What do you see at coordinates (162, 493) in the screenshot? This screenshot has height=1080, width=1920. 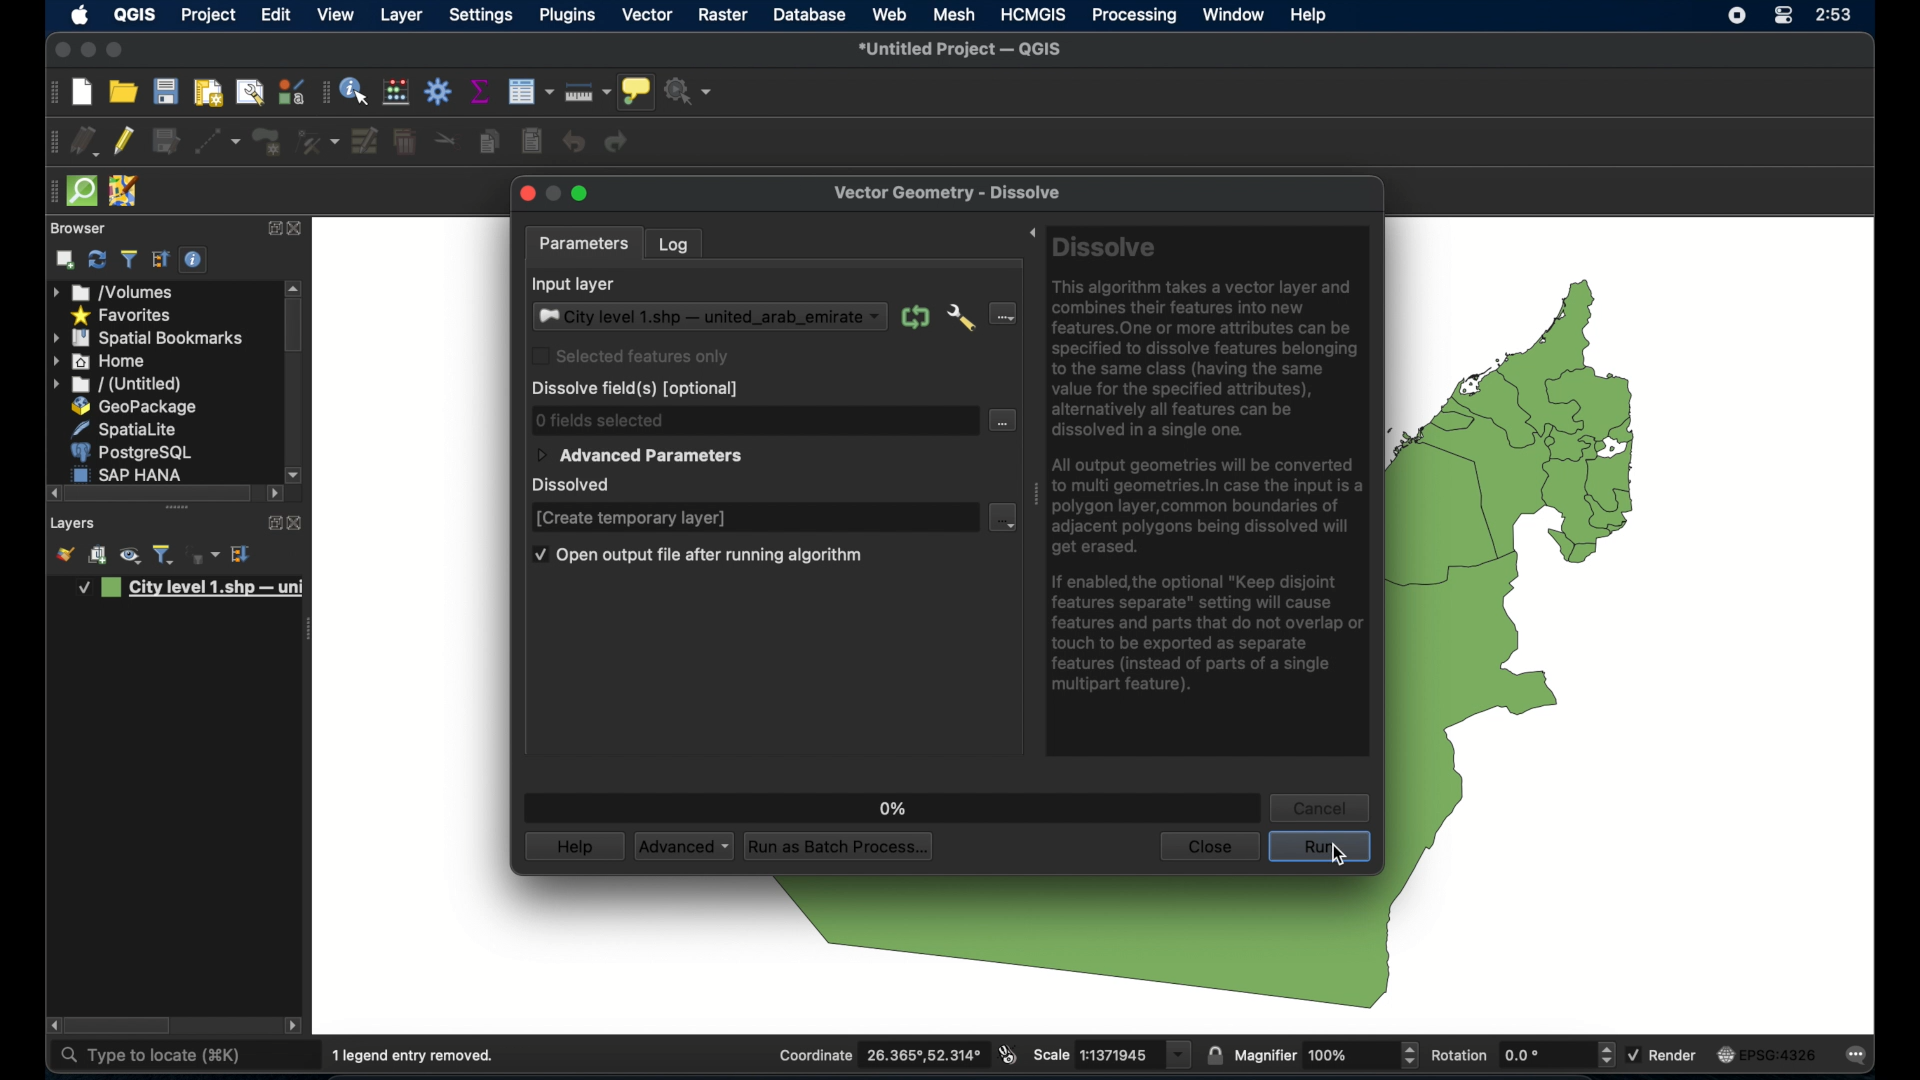 I see `scroll box` at bounding box center [162, 493].